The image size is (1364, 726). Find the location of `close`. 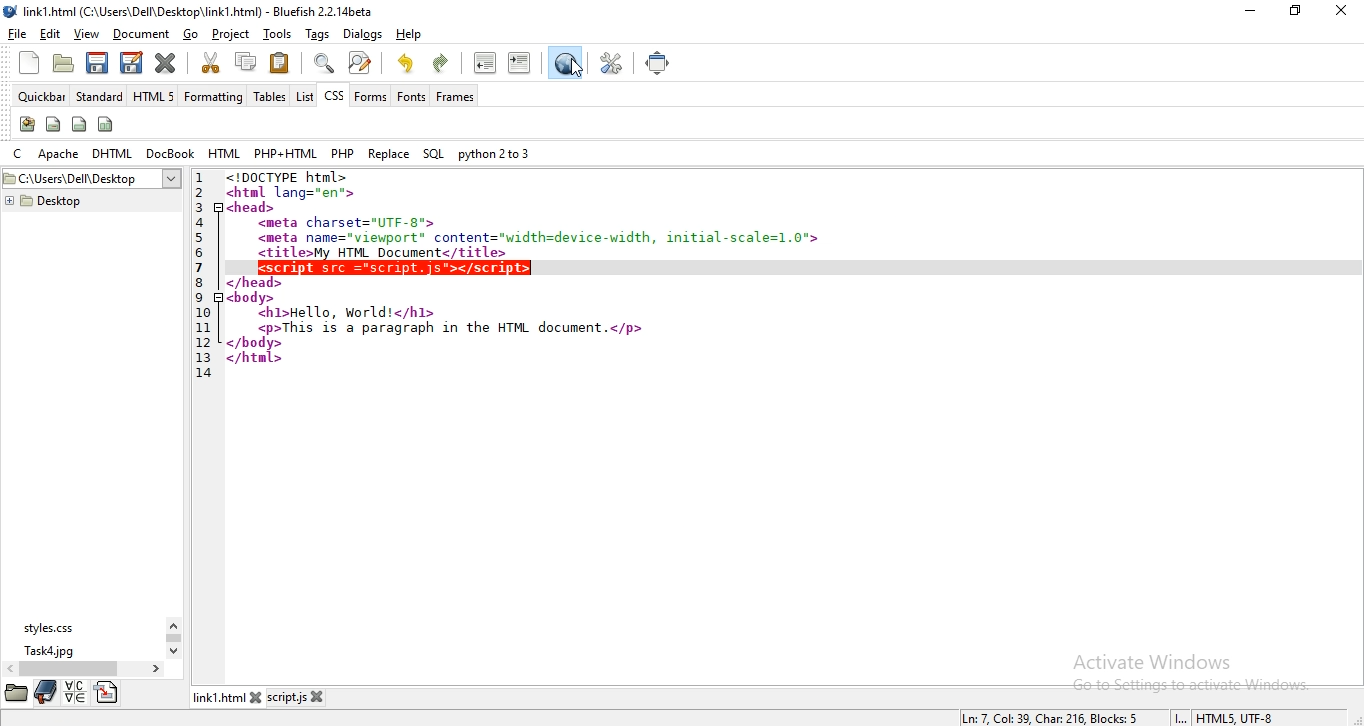

close is located at coordinates (263, 695).